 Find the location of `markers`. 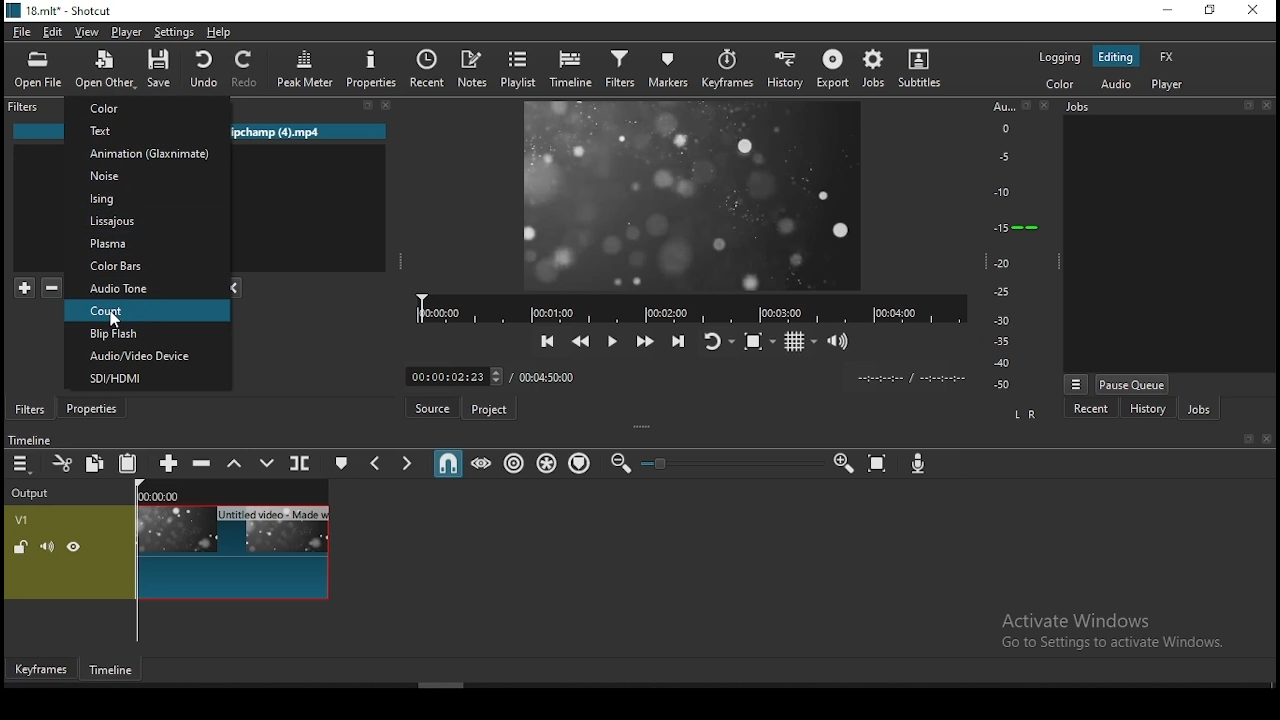

markers is located at coordinates (667, 68).